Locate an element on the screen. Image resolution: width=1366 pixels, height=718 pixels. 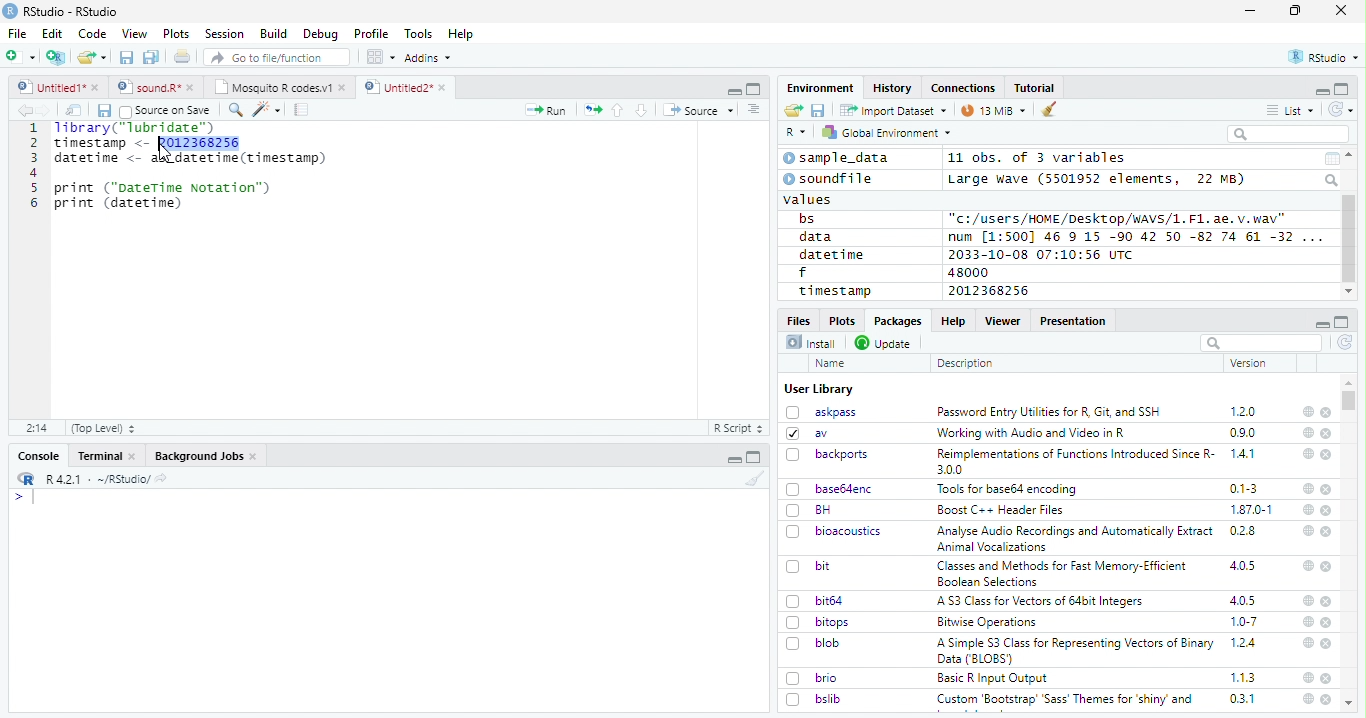
Update is located at coordinates (885, 343).